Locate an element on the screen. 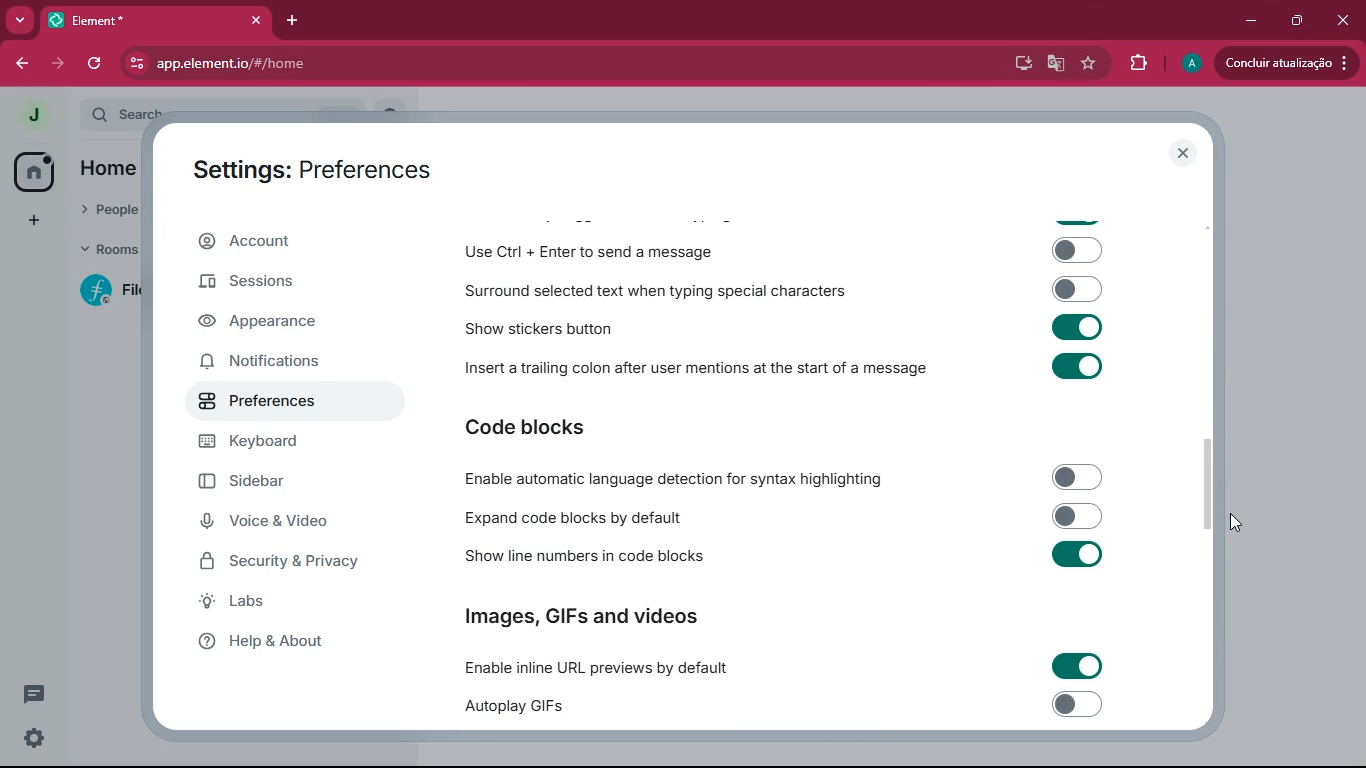 This screenshot has height=768, width=1366. google translate is located at coordinates (1054, 64).